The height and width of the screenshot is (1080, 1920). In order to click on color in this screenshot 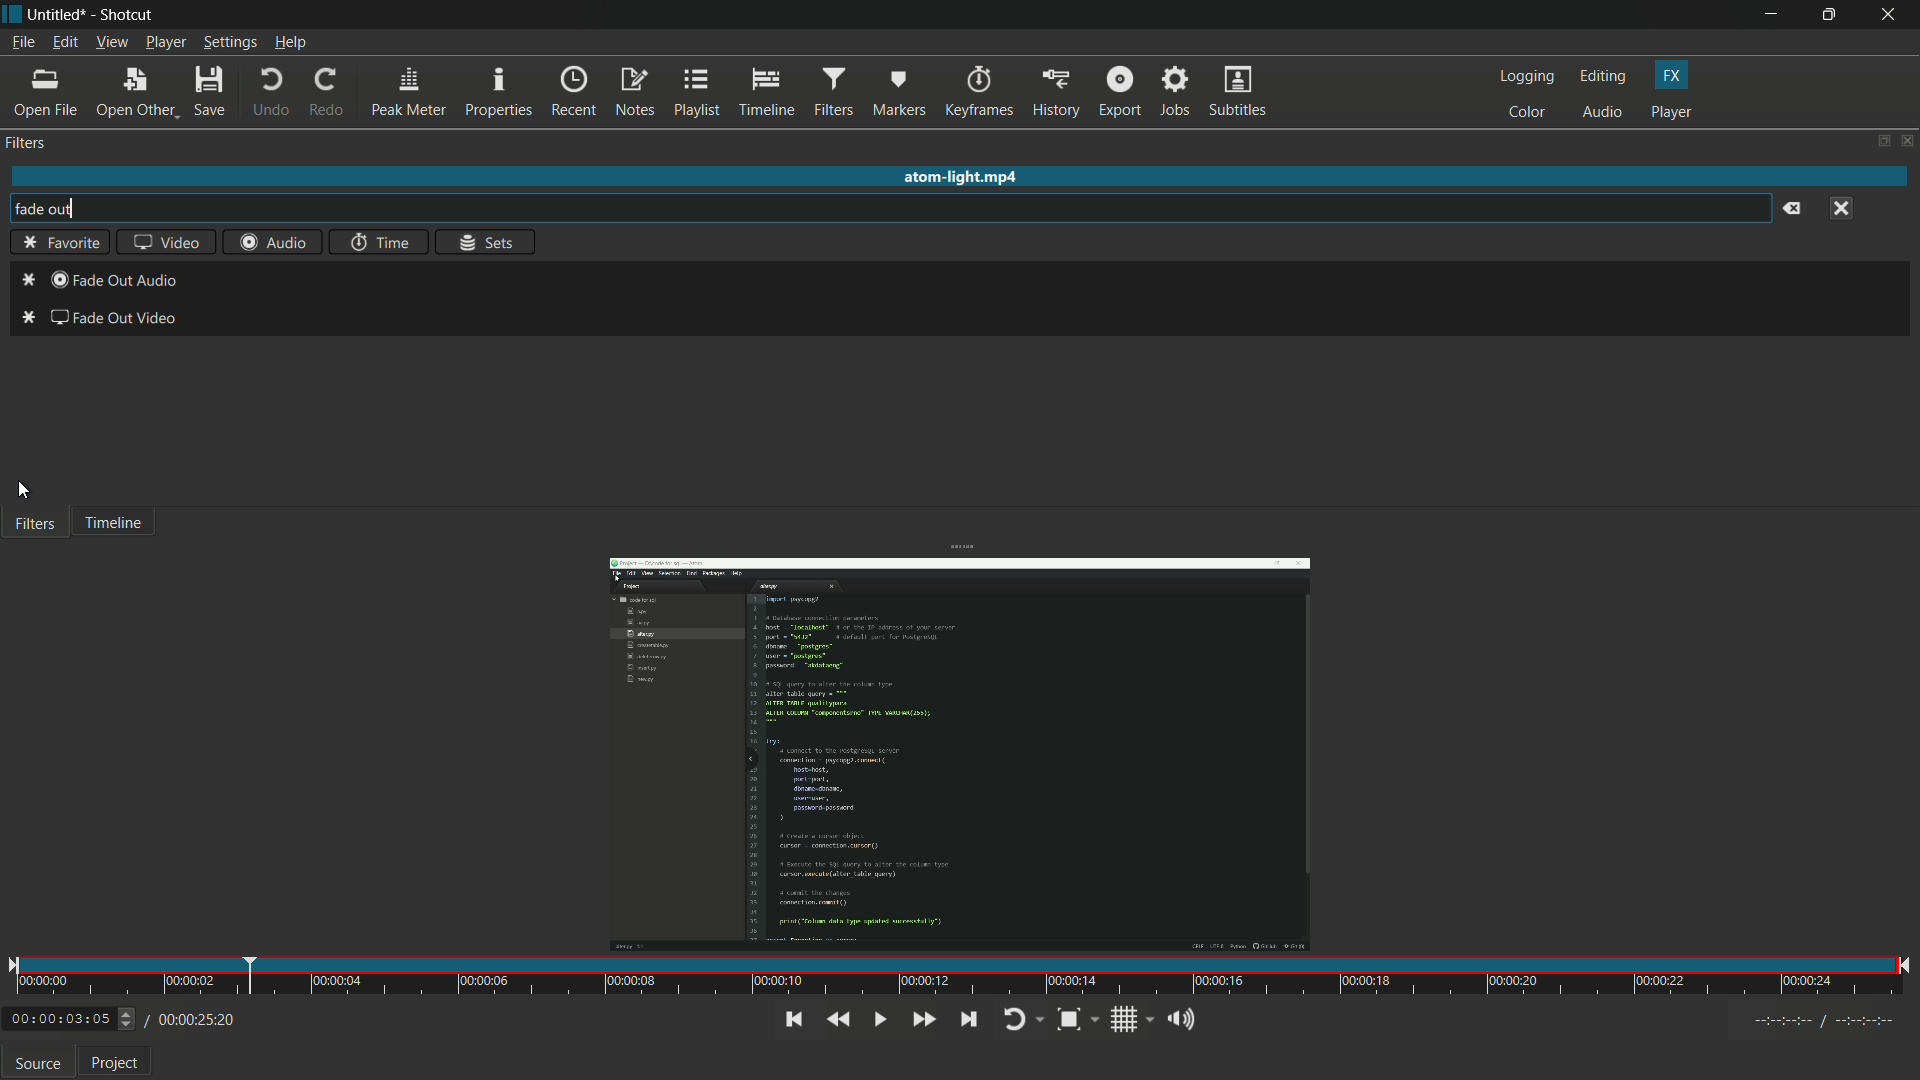, I will do `click(1526, 112)`.